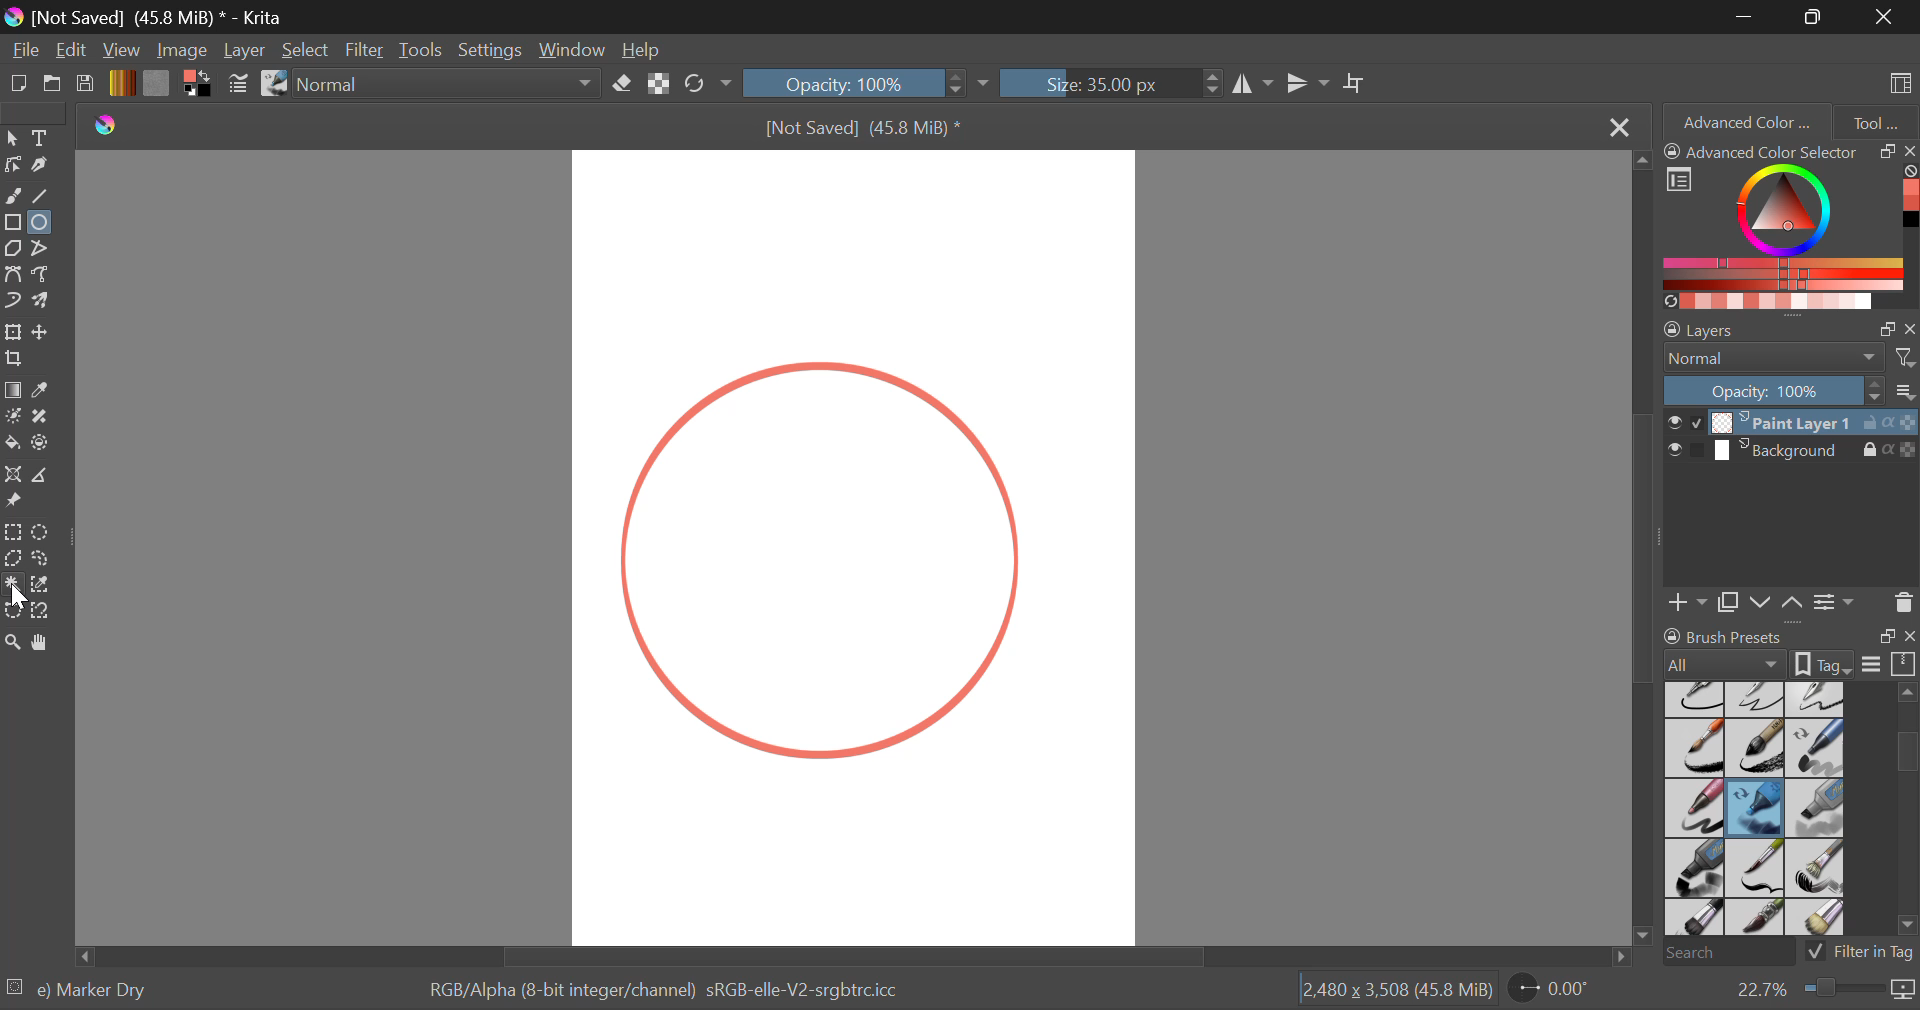 This screenshot has height=1010, width=1920. What do you see at coordinates (1790, 454) in the screenshot?
I see `Background Layer` at bounding box center [1790, 454].